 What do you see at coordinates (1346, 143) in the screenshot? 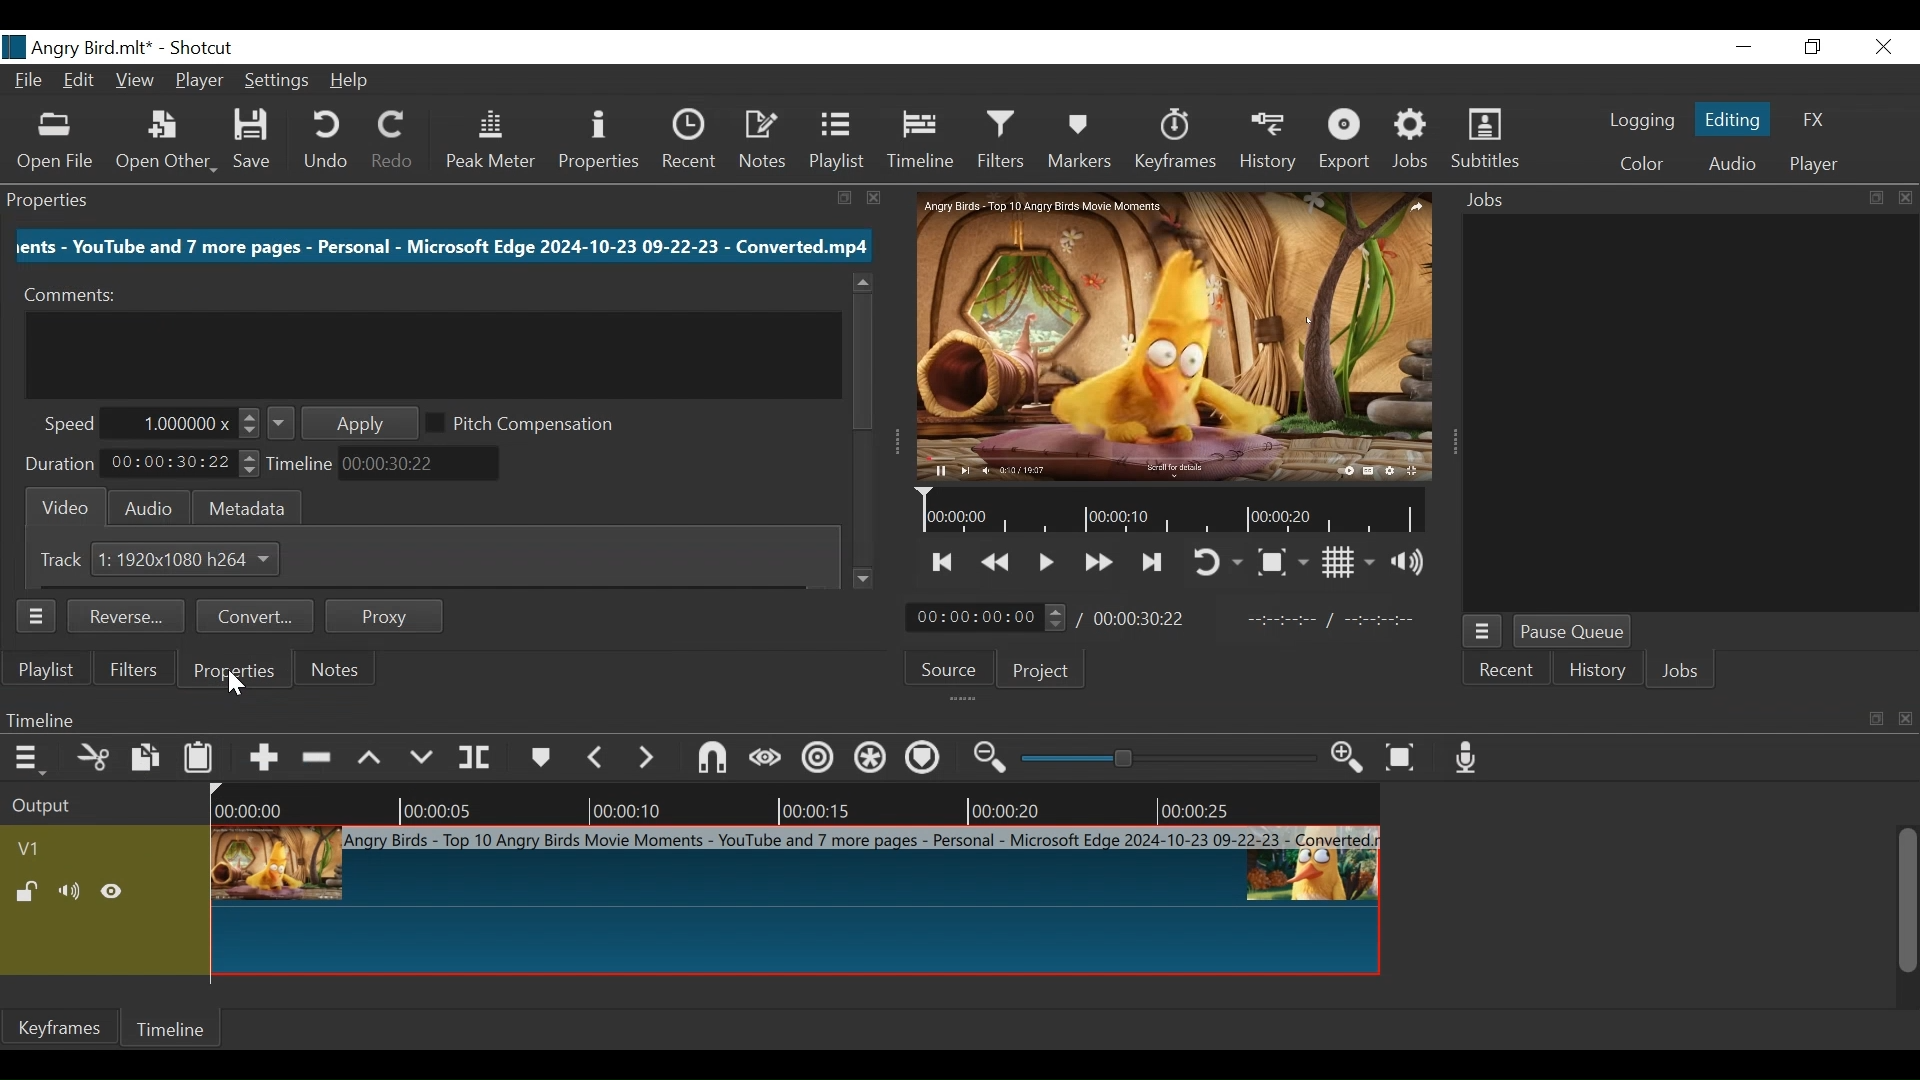
I see `Export` at bounding box center [1346, 143].